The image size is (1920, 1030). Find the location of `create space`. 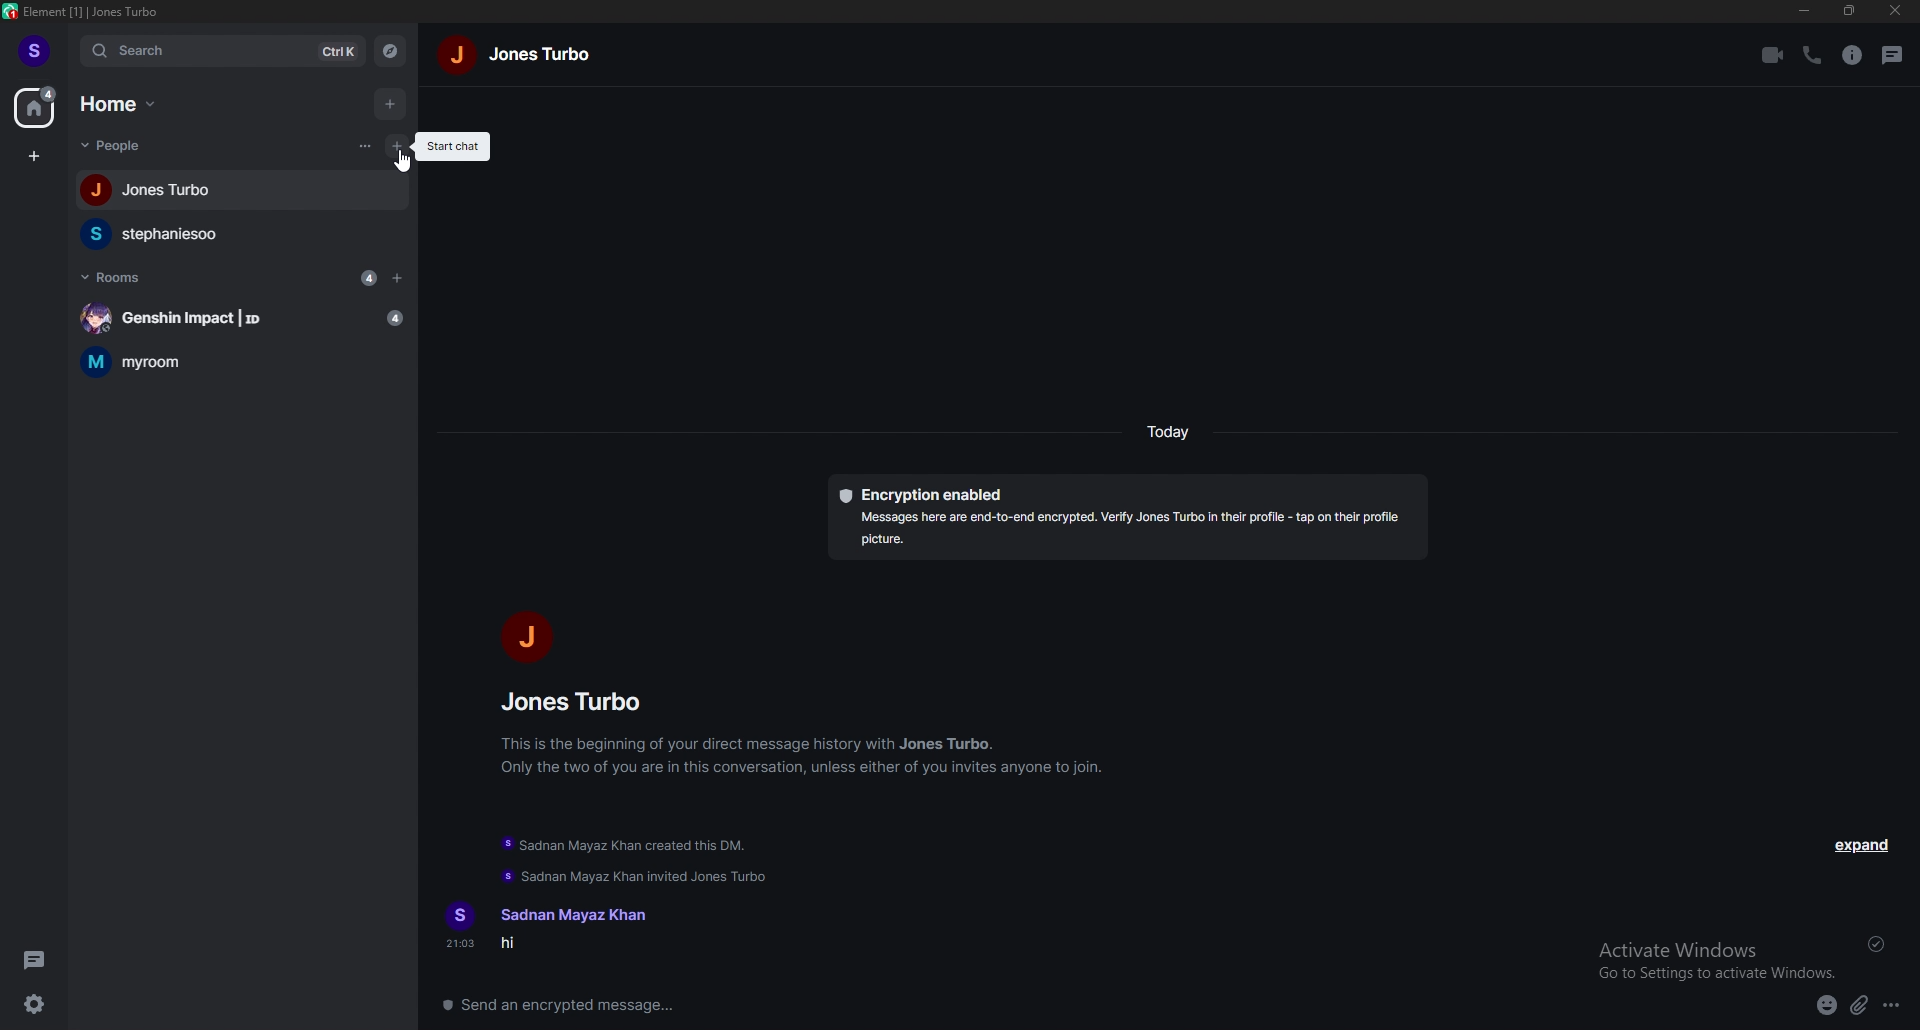

create space is located at coordinates (35, 158).